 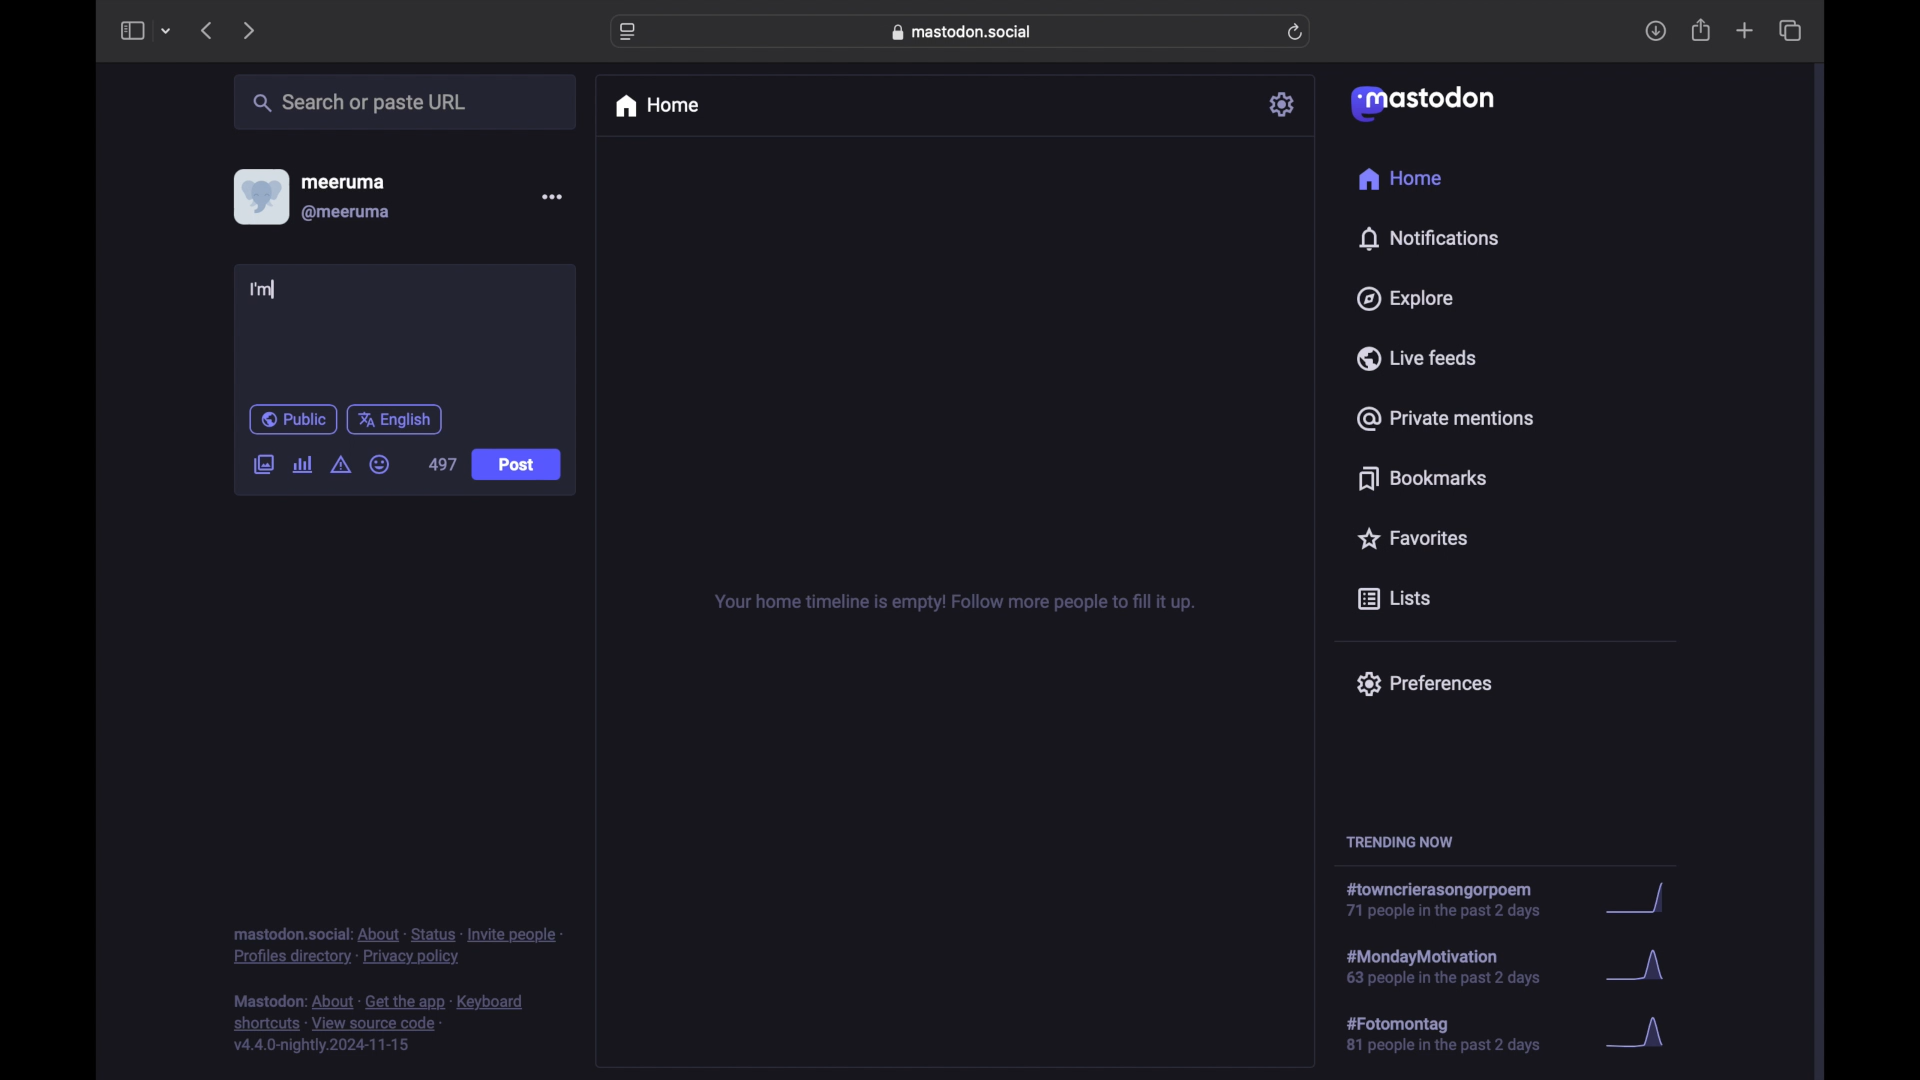 What do you see at coordinates (379, 464) in the screenshot?
I see `emoji` at bounding box center [379, 464].